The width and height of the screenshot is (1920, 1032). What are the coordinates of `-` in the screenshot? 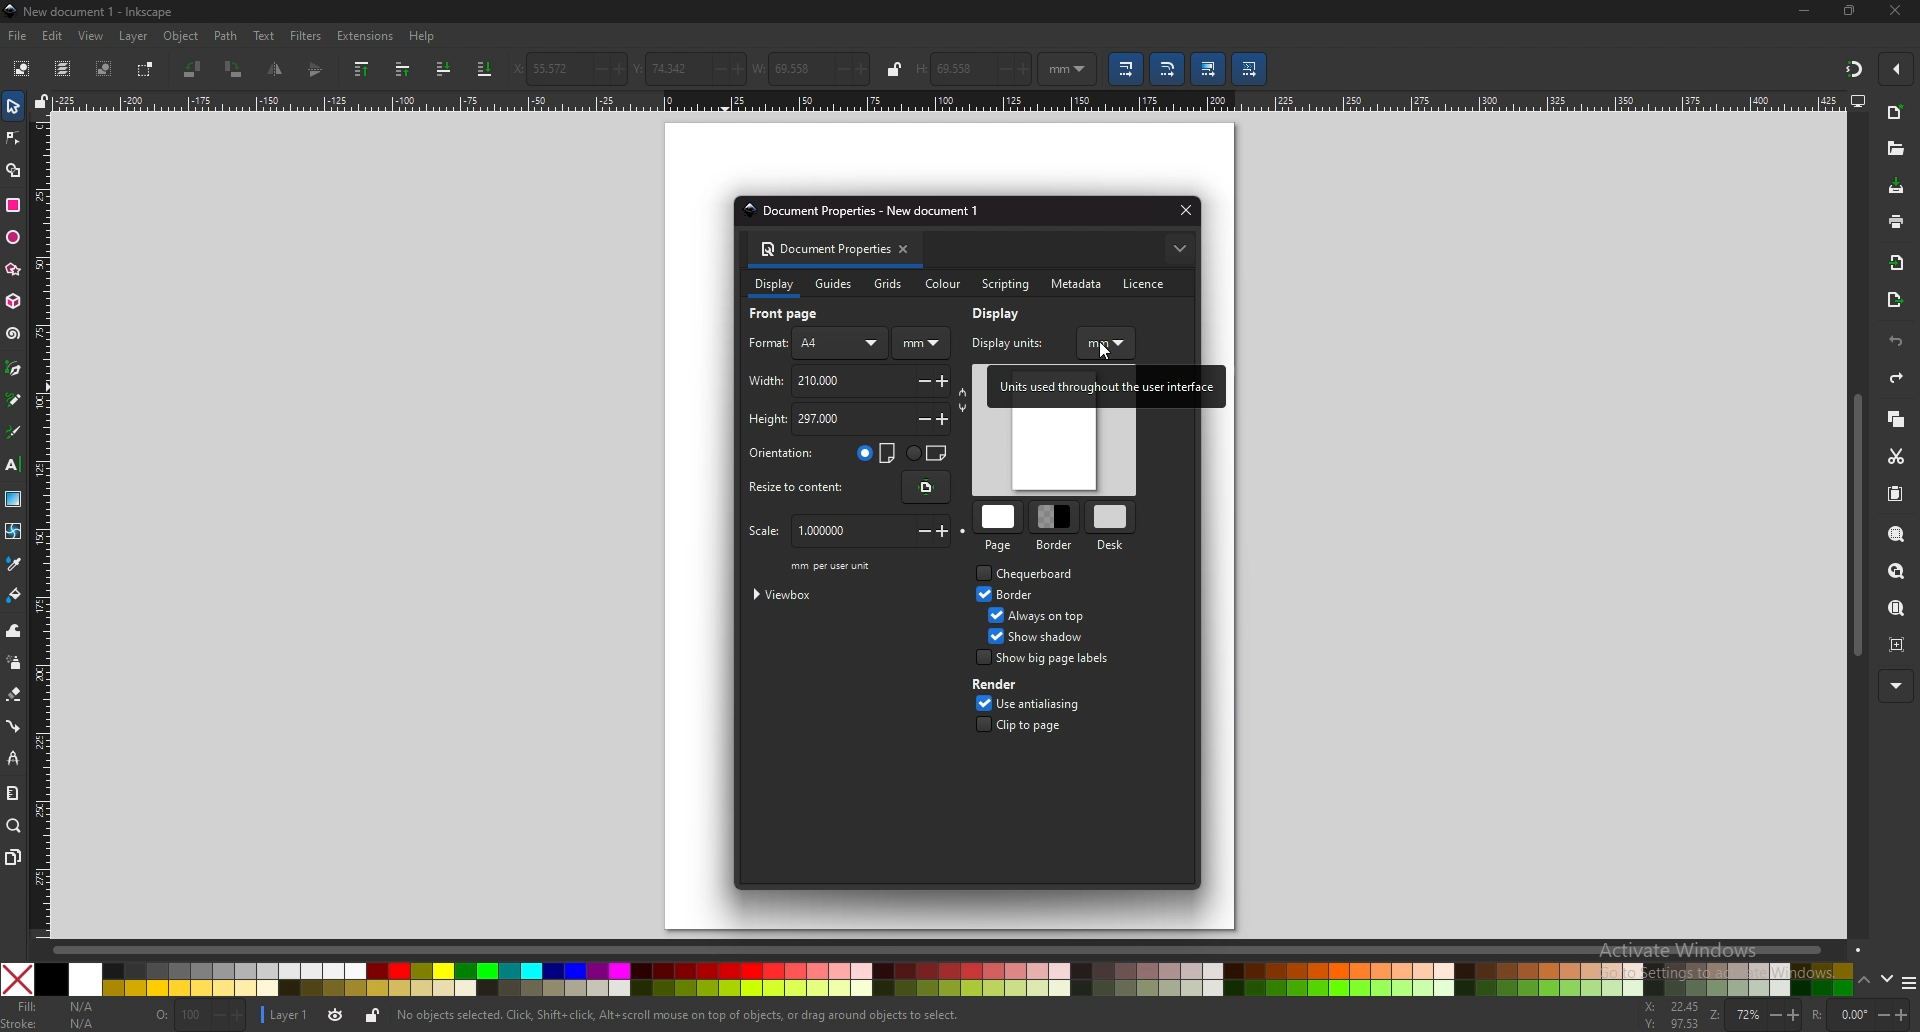 It's located at (918, 420).